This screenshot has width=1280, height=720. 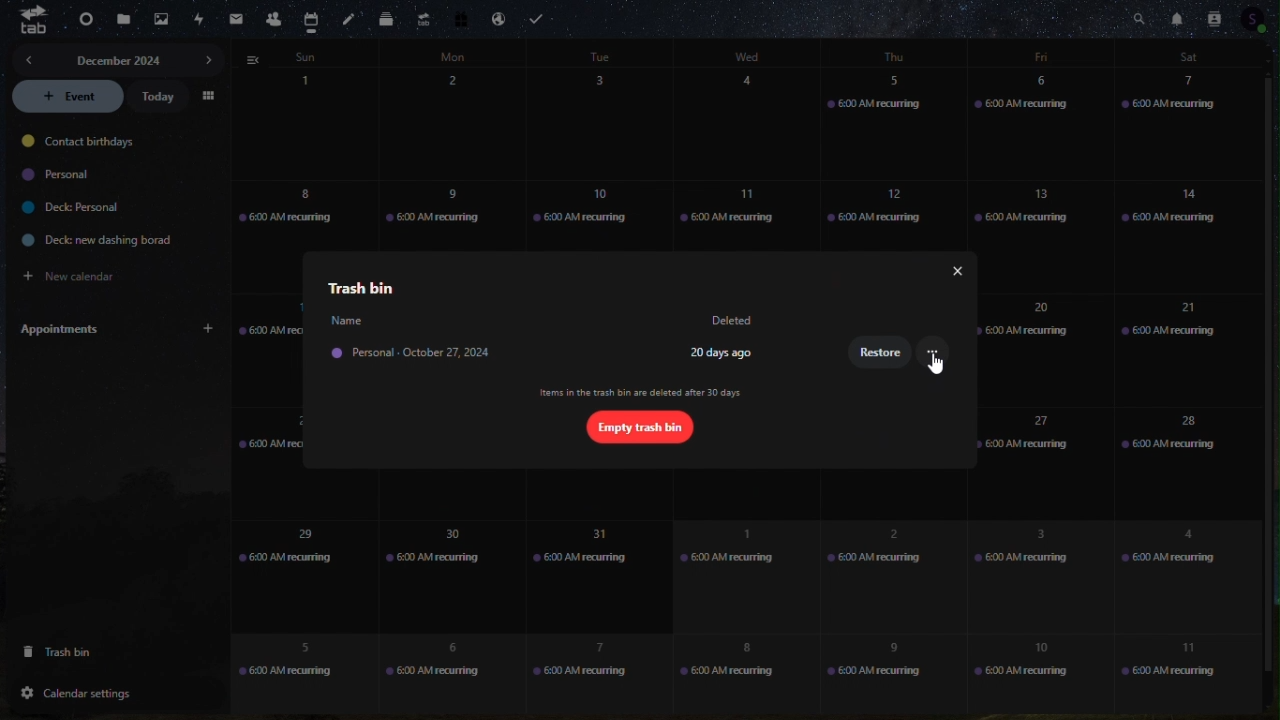 I want to click on dashboard, so click(x=79, y=20).